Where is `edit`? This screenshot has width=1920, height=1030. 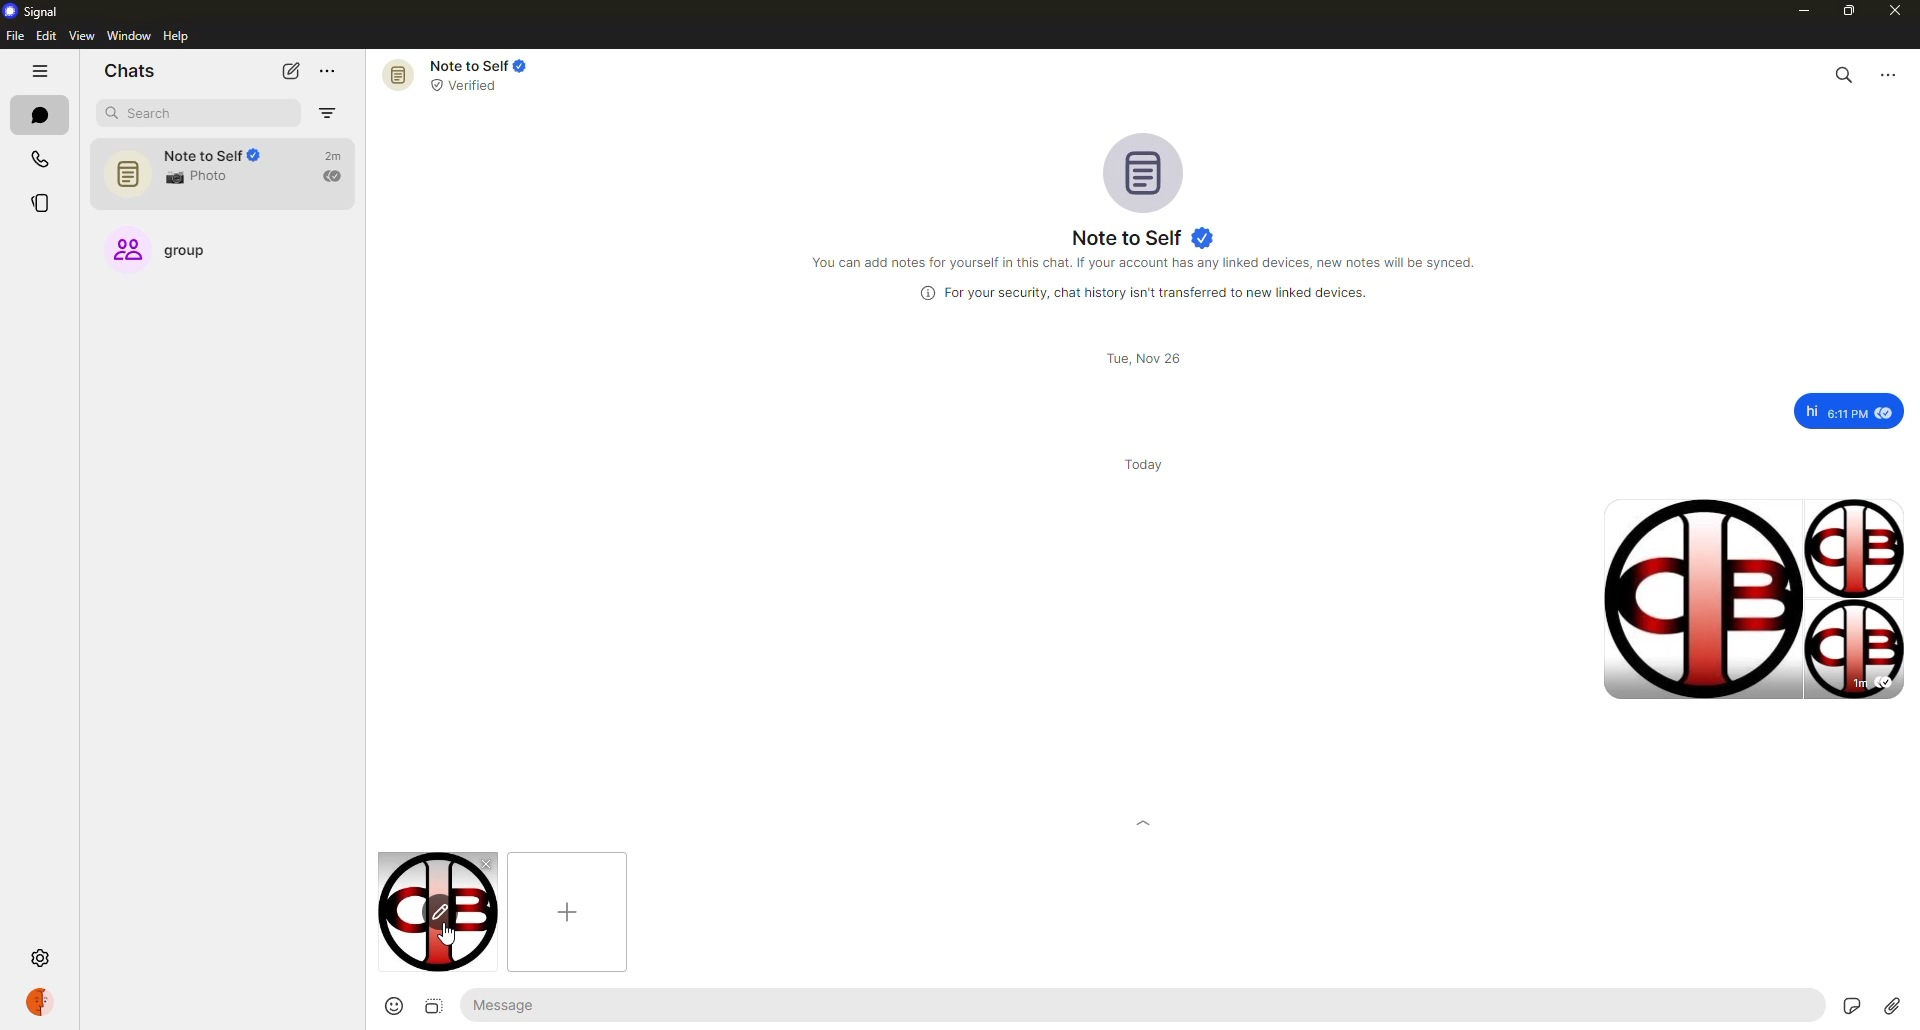 edit is located at coordinates (46, 36).